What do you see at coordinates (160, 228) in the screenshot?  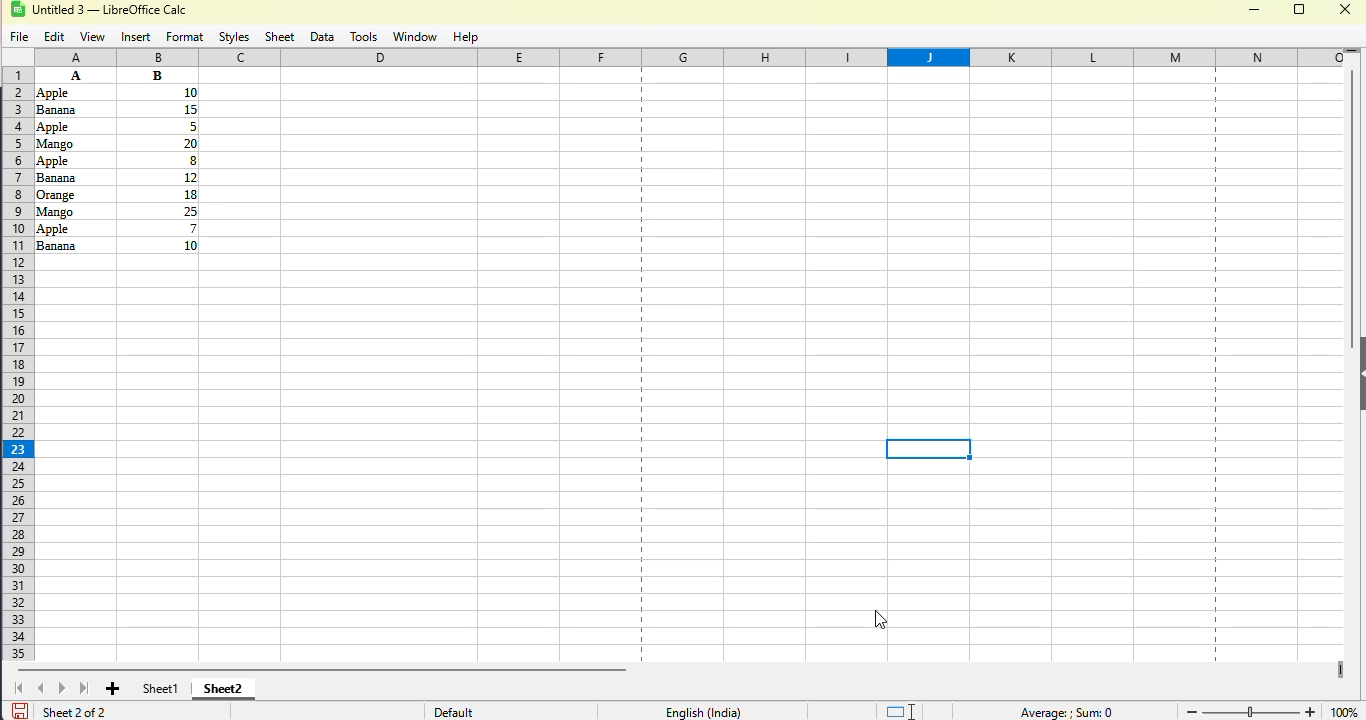 I see `` at bounding box center [160, 228].